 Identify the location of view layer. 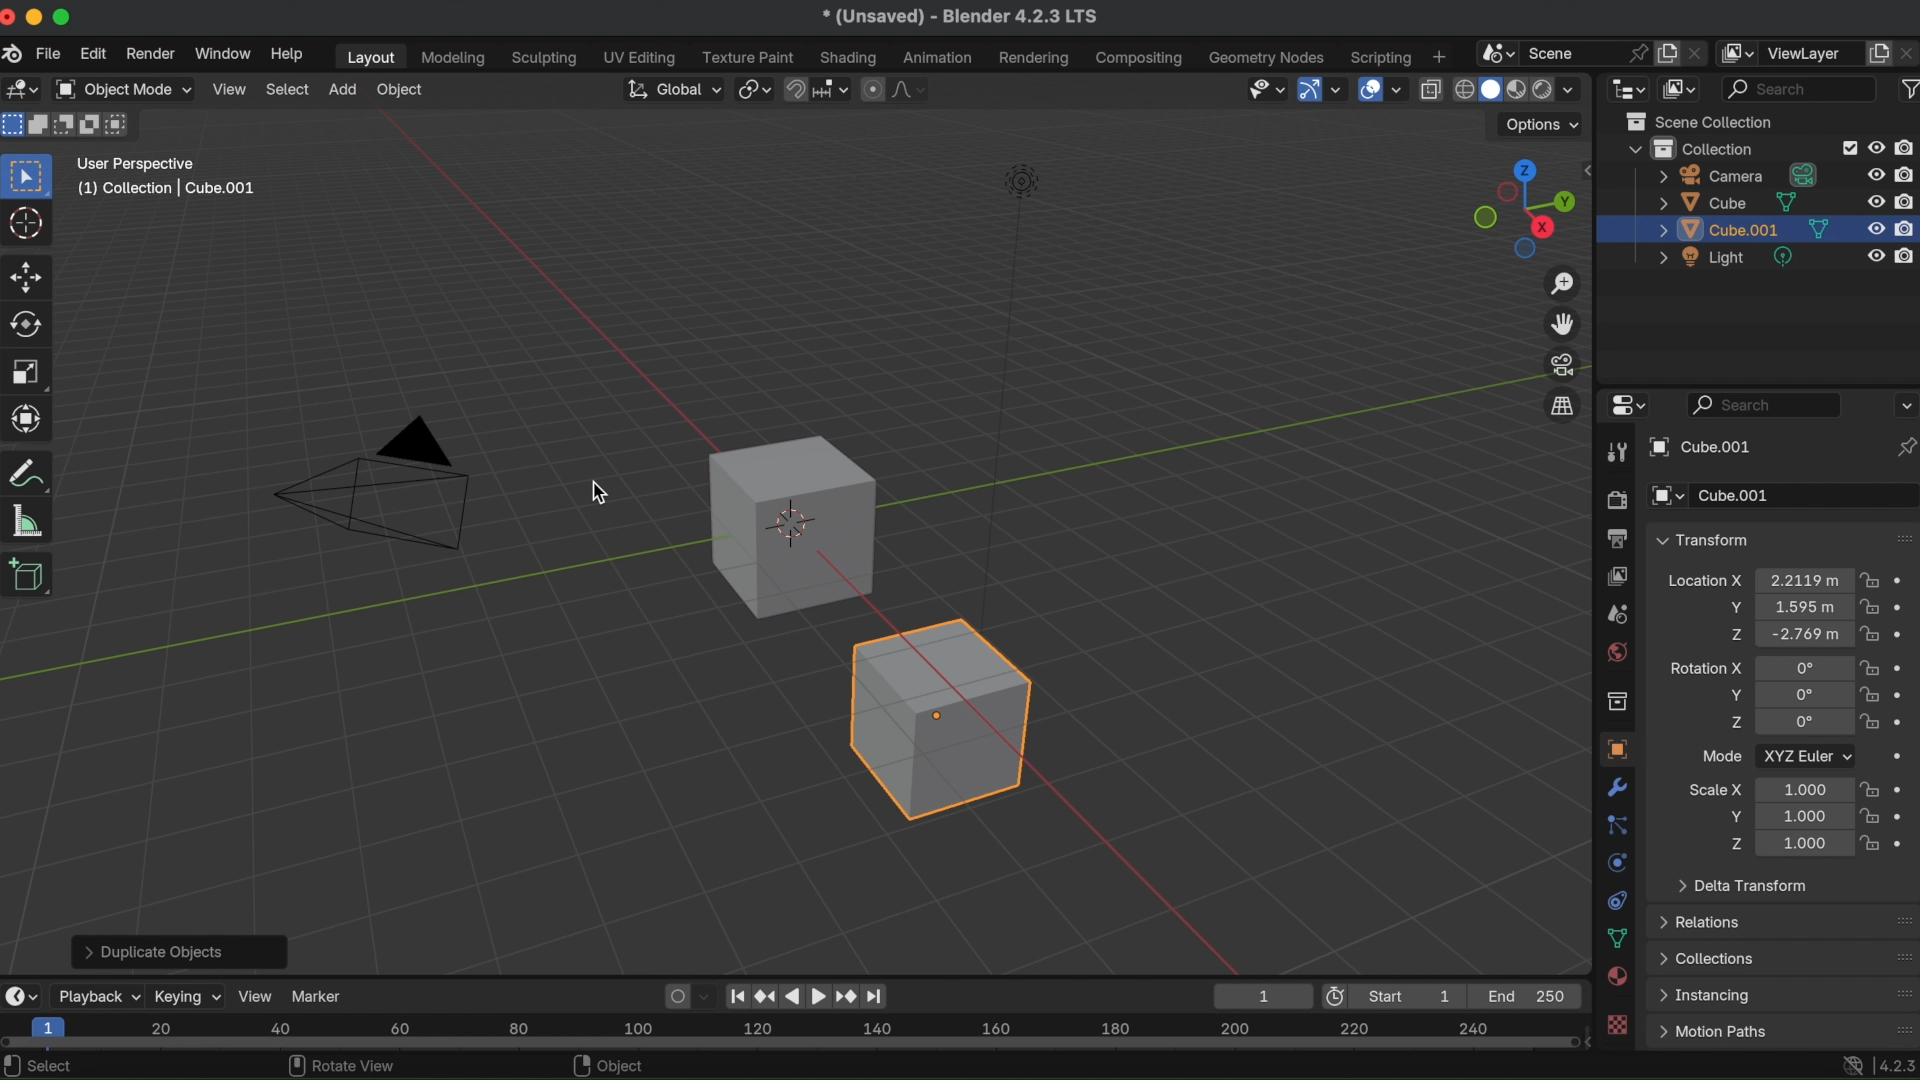
(1811, 53).